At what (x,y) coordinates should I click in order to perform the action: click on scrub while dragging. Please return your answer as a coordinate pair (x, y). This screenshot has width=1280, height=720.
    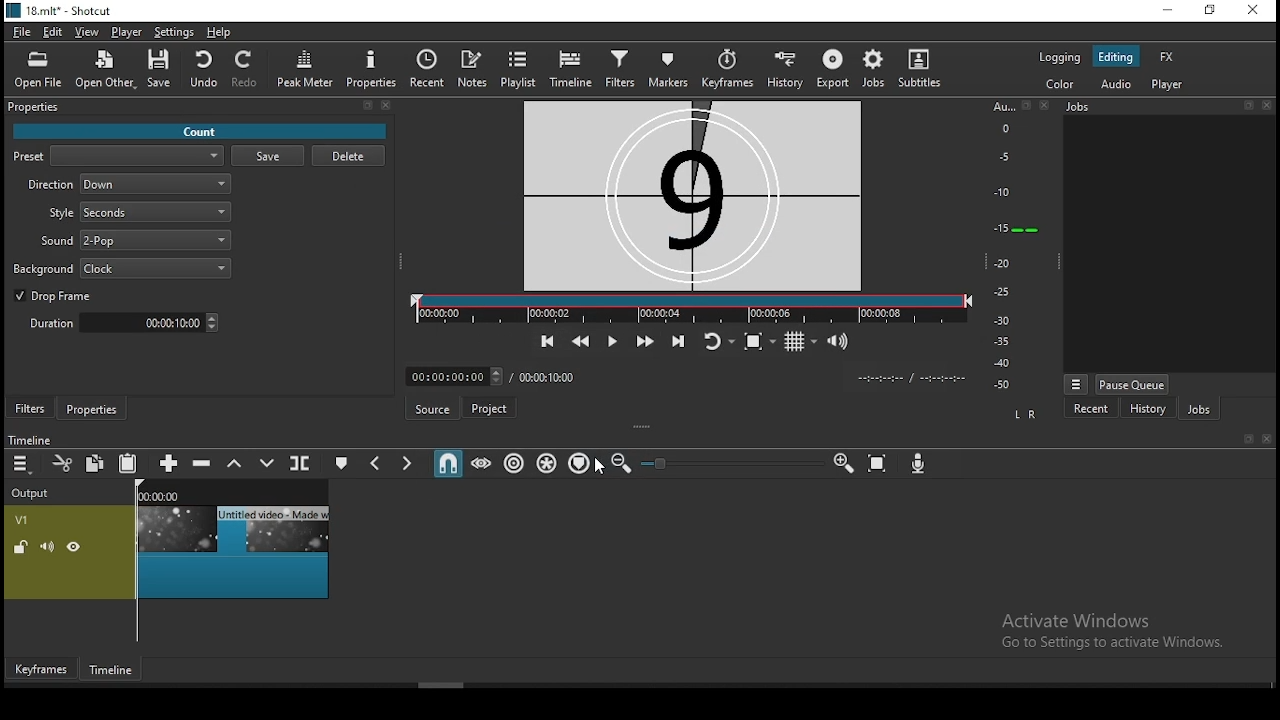
    Looking at the image, I should click on (483, 464).